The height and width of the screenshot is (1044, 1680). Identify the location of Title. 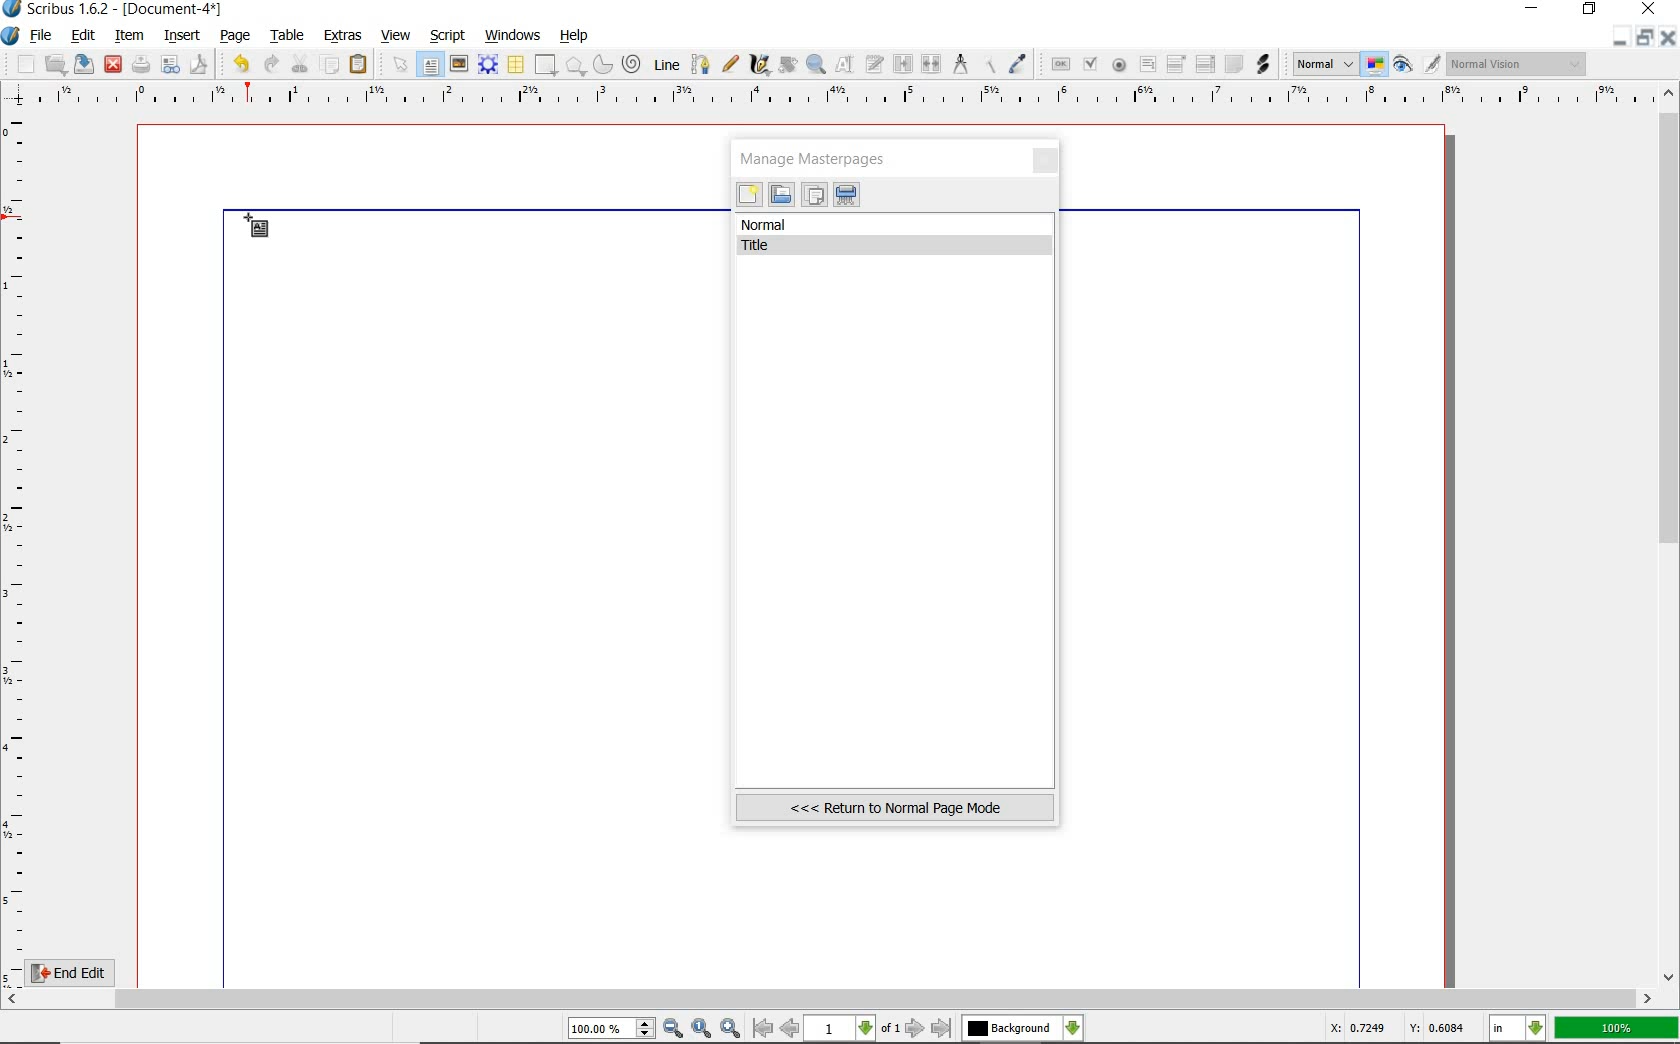
(898, 246).